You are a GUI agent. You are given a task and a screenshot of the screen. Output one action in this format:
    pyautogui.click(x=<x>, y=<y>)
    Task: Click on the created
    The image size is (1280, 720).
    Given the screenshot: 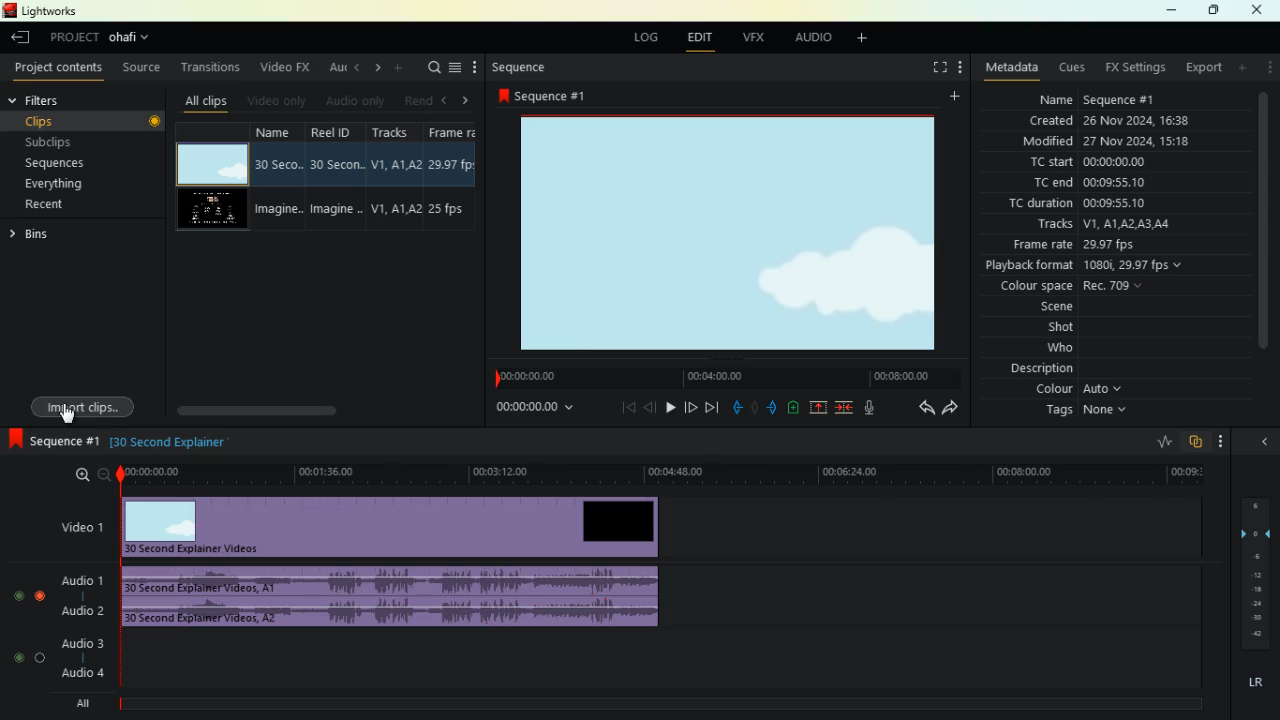 What is the action you would take?
    pyautogui.click(x=1111, y=120)
    